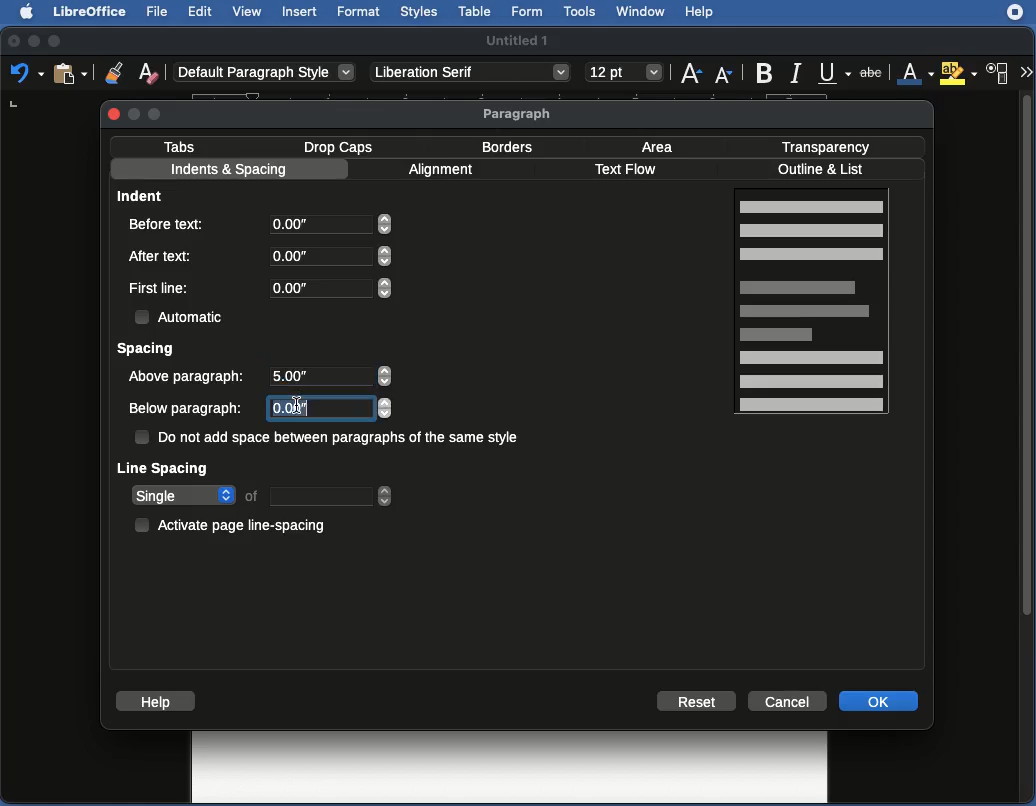 Image resolution: width=1036 pixels, height=806 pixels. What do you see at coordinates (161, 289) in the screenshot?
I see `First line` at bounding box center [161, 289].